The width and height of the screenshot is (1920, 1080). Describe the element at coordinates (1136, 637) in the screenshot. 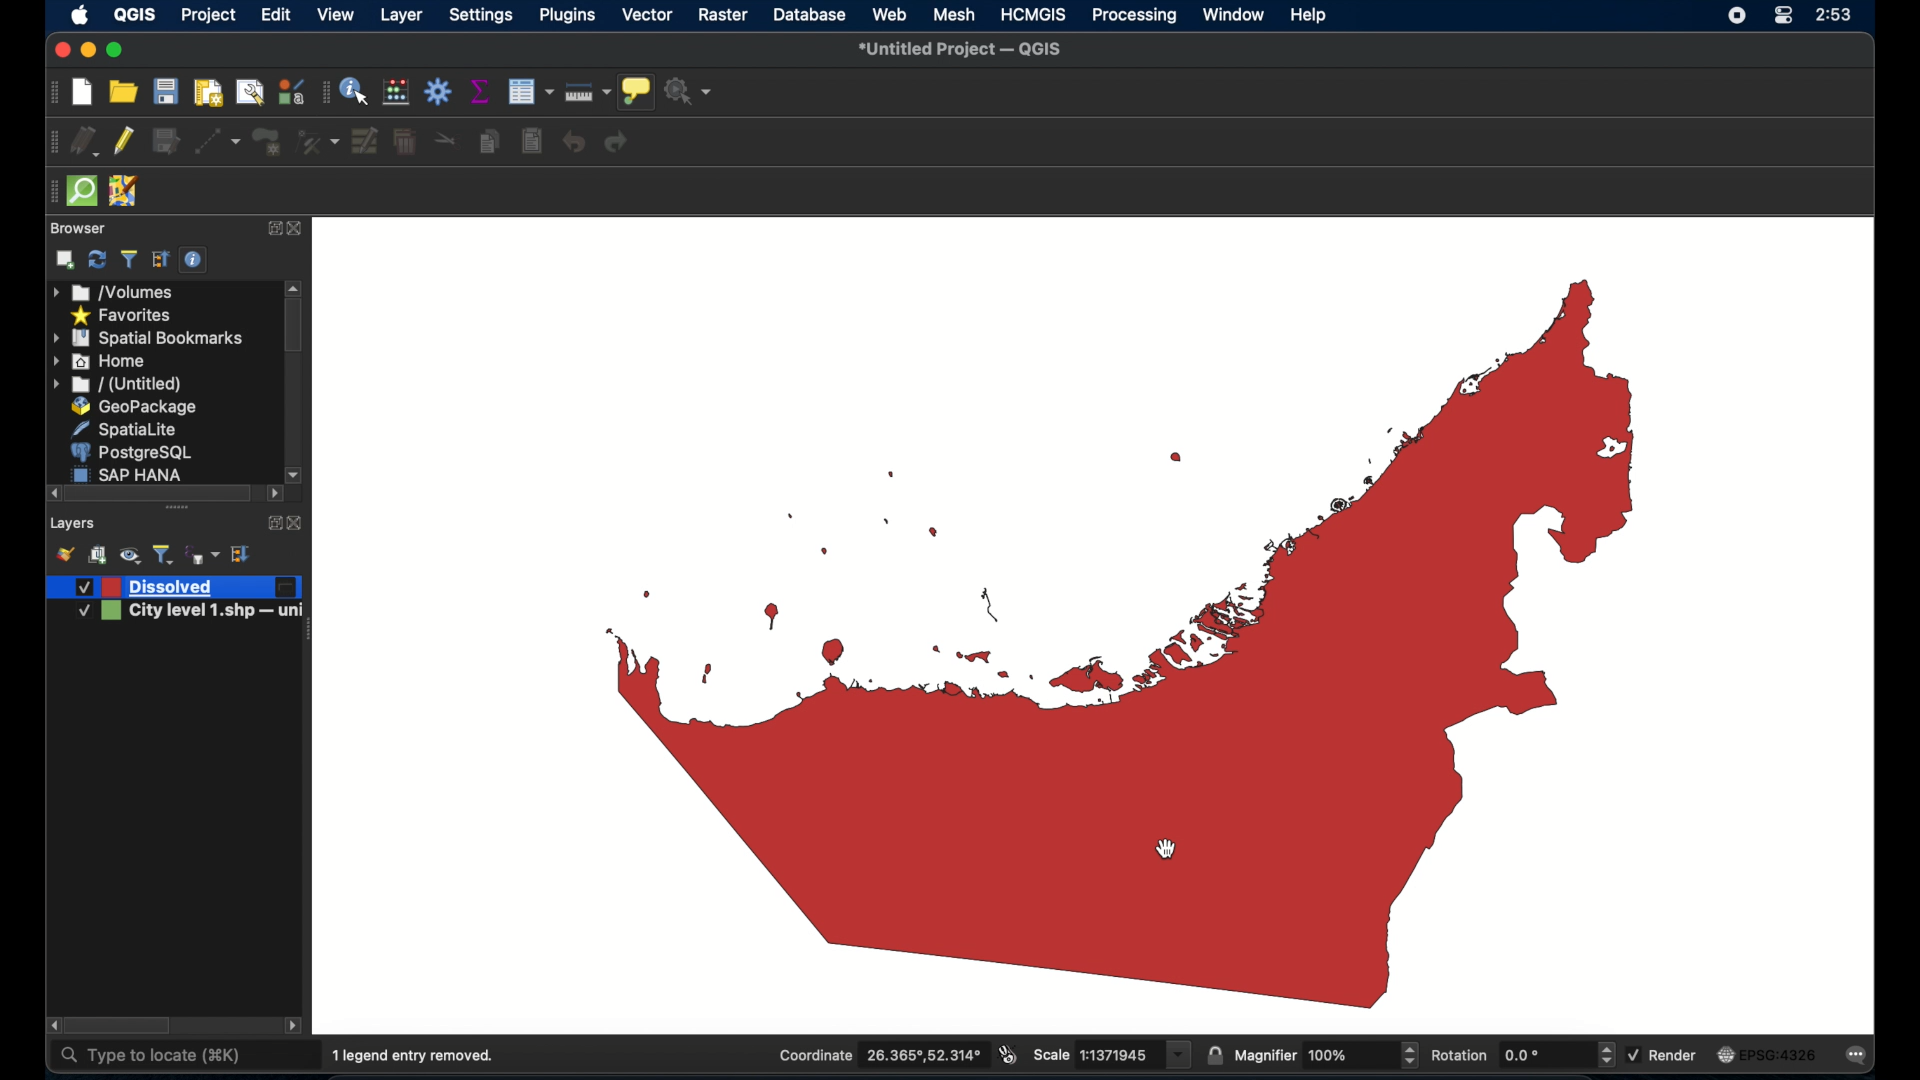

I see `boundary map of UAE` at that location.